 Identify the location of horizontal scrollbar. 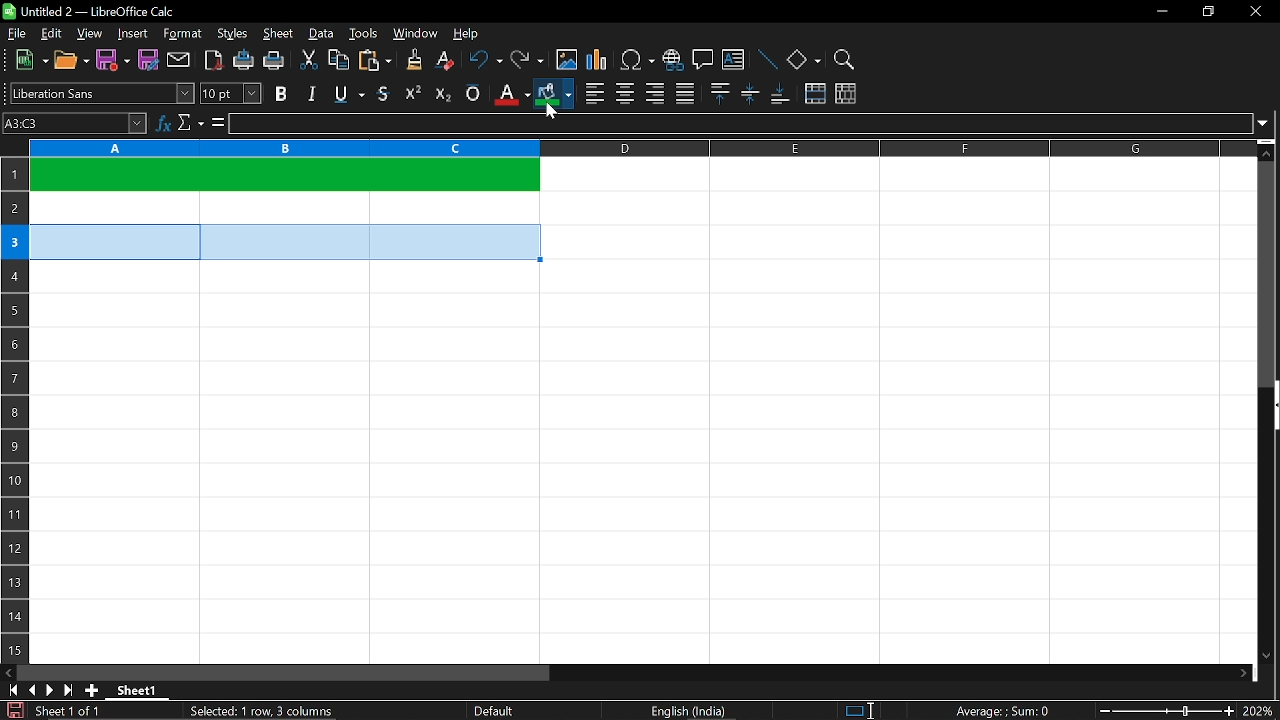
(284, 673).